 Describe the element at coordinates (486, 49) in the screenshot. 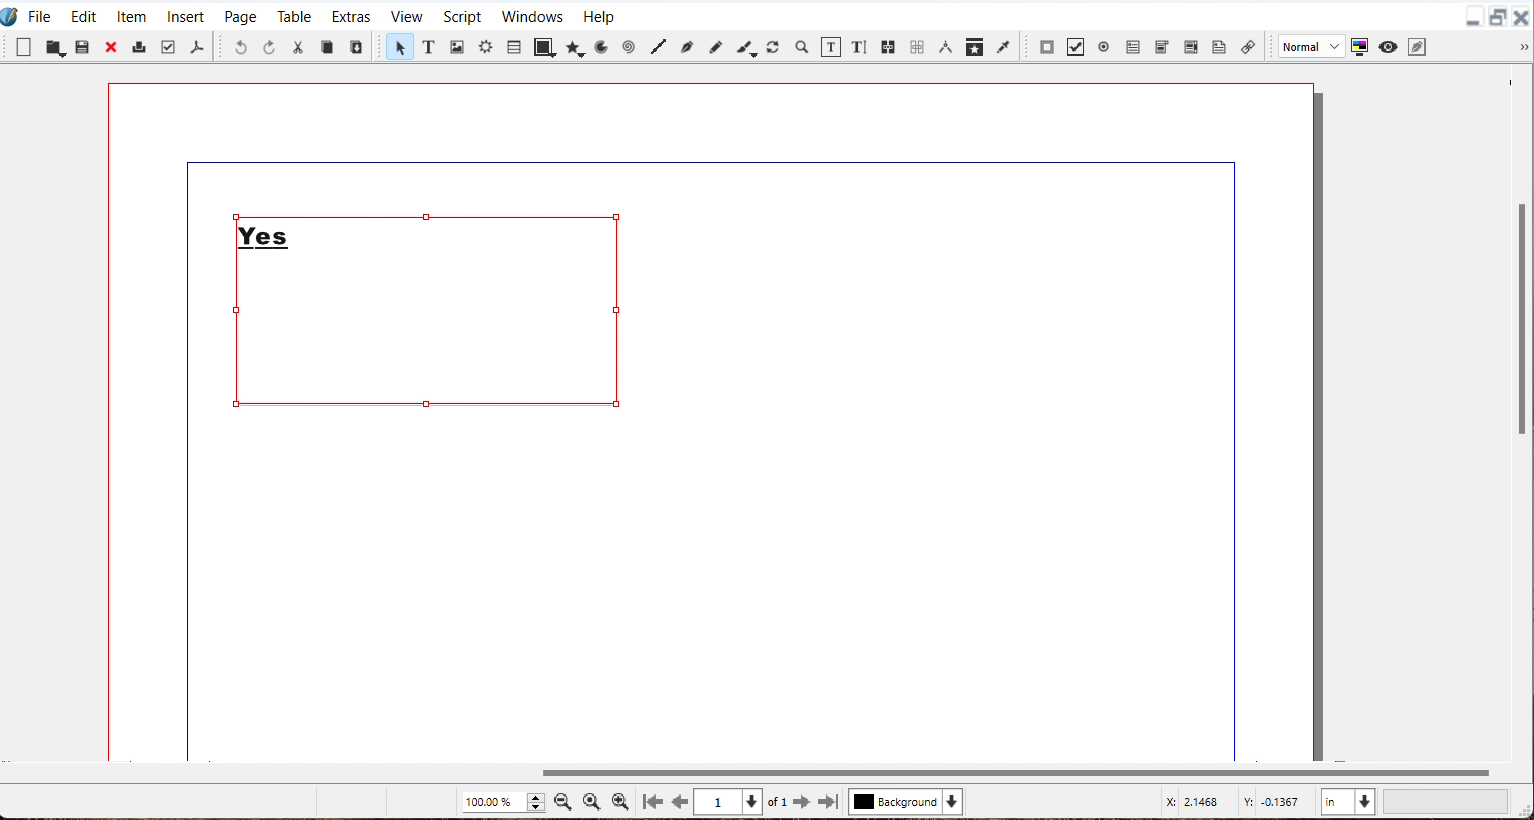

I see `Render Frame` at that location.